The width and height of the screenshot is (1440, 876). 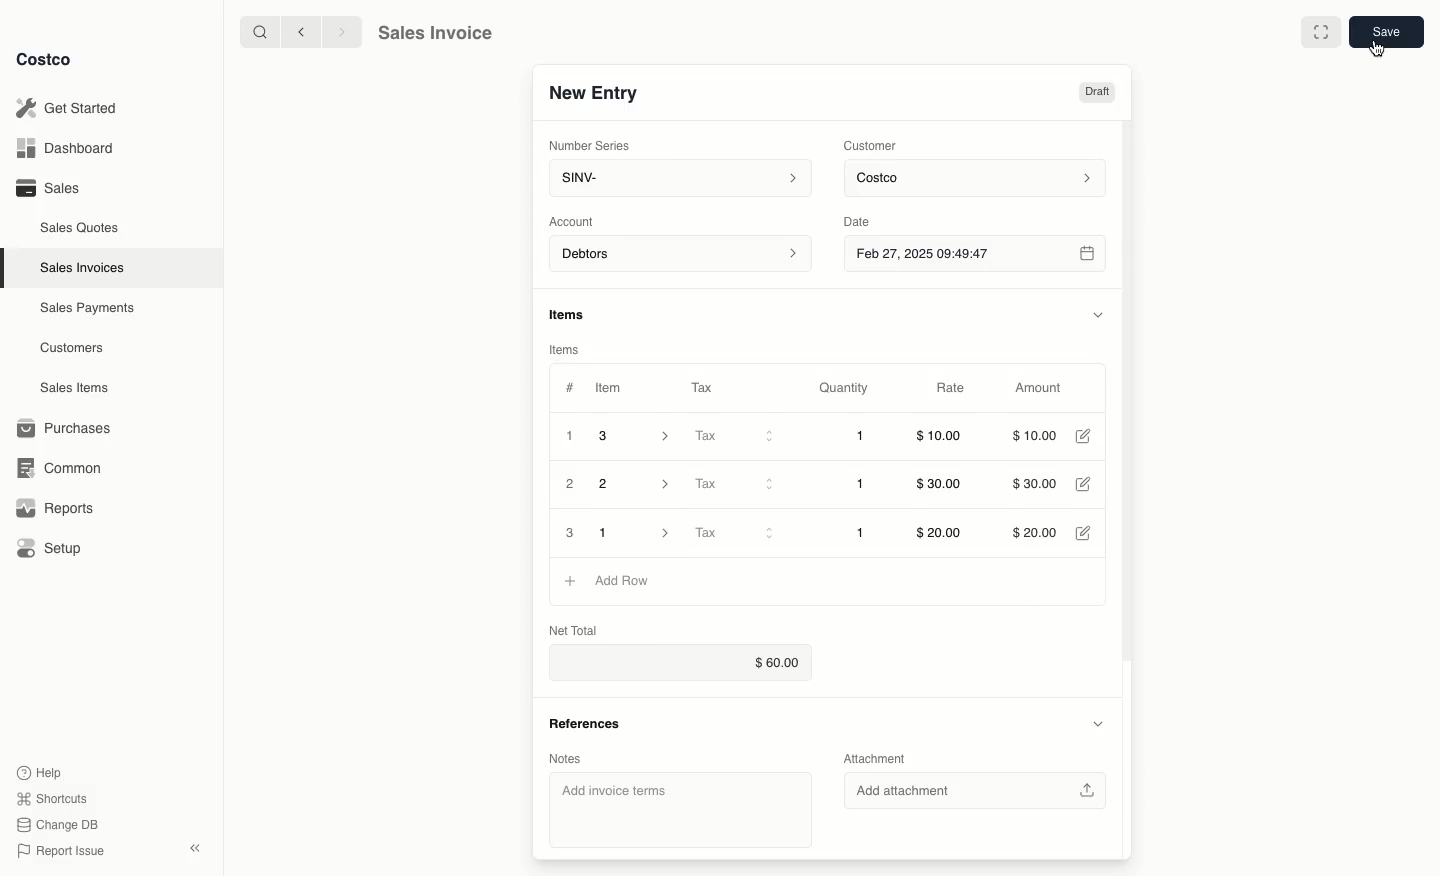 What do you see at coordinates (568, 533) in the screenshot?
I see `3` at bounding box center [568, 533].